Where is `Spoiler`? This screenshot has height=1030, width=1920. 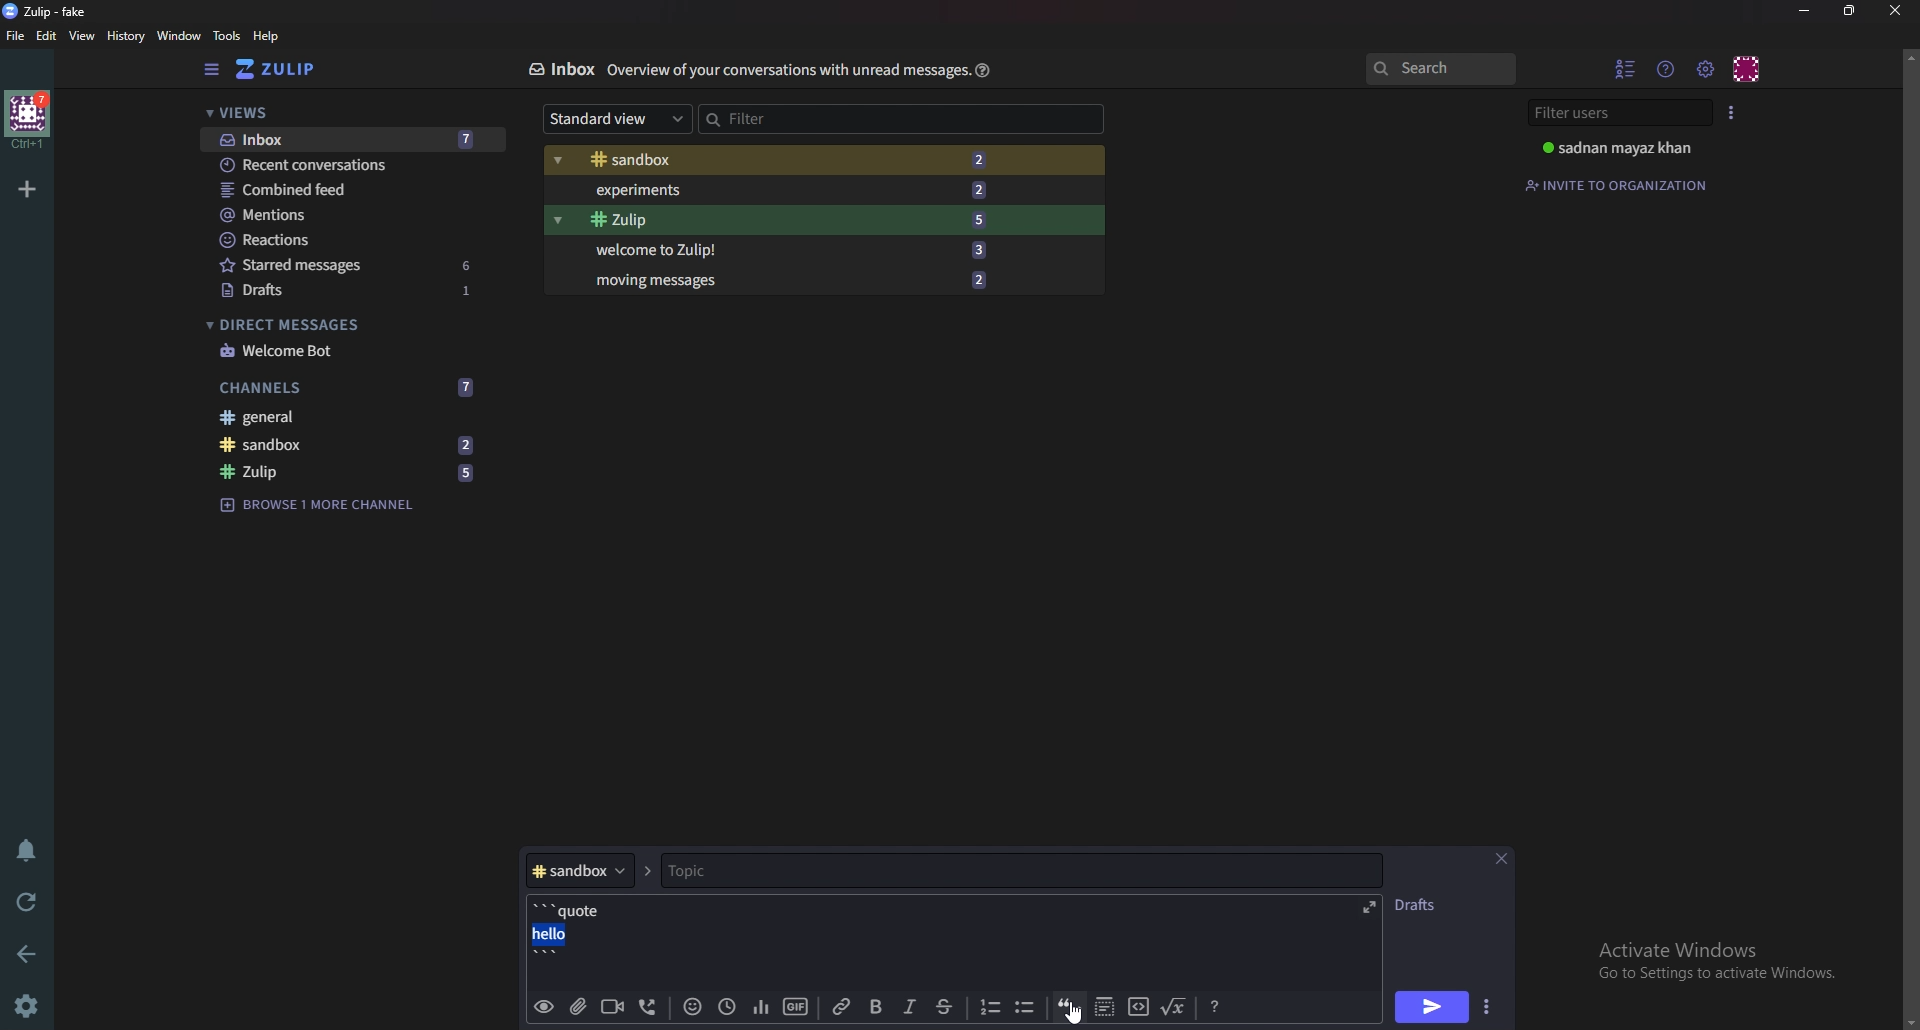
Spoiler is located at coordinates (1107, 1008).